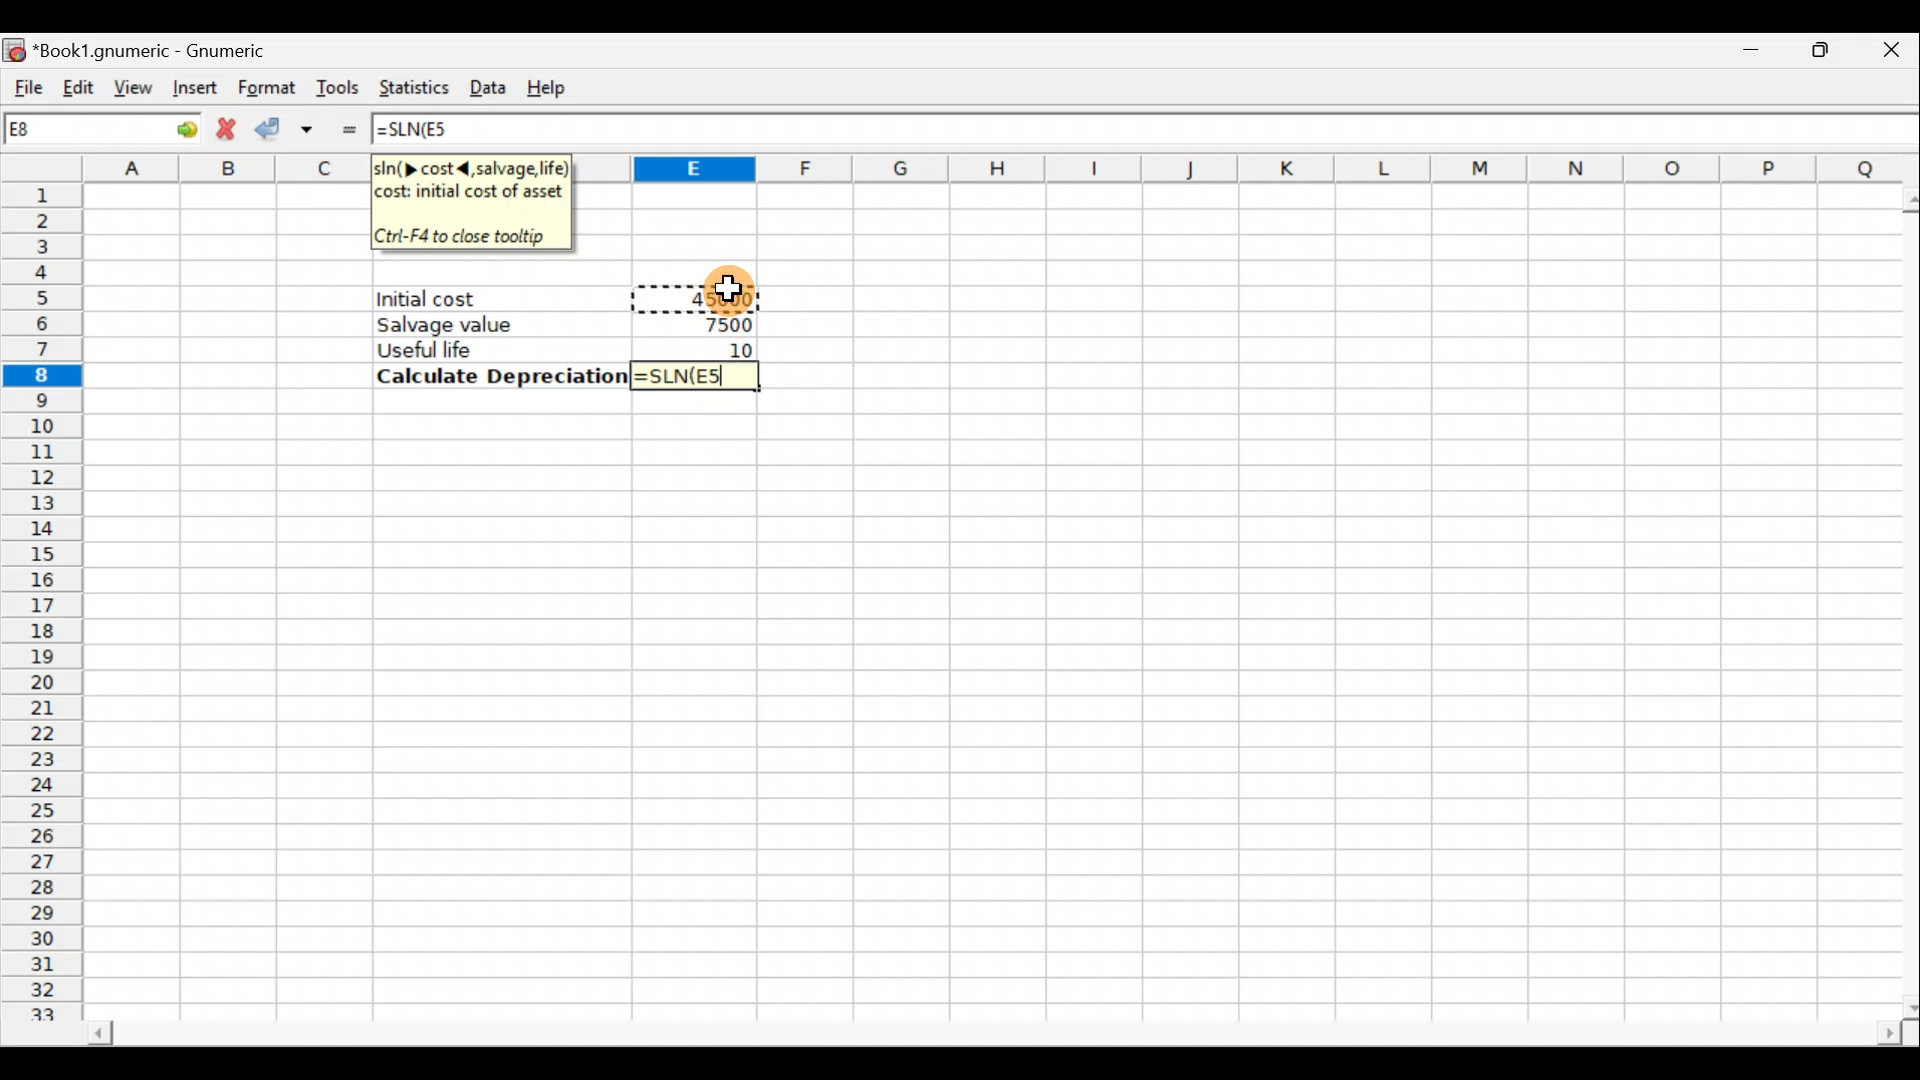  What do you see at coordinates (1810, 54) in the screenshot?
I see `Maximize` at bounding box center [1810, 54].